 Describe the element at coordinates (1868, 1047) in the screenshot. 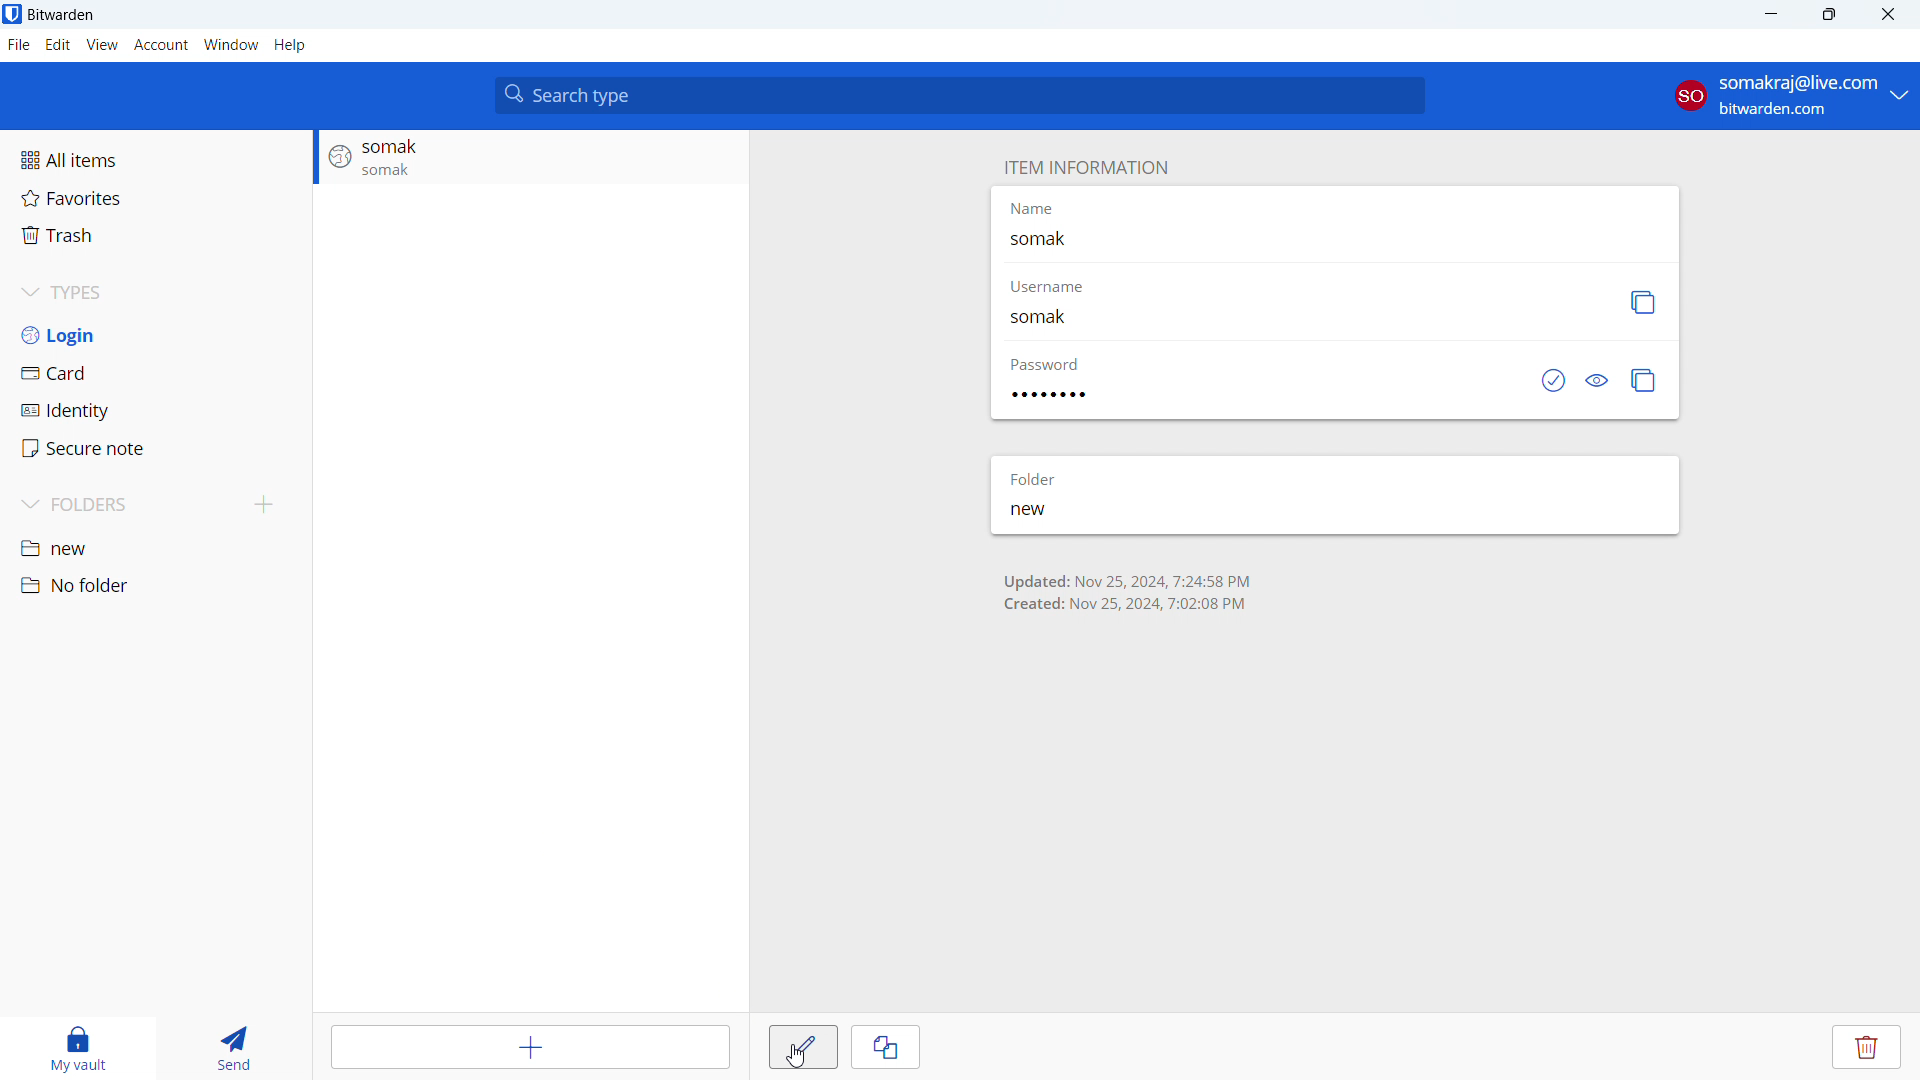

I see `delete` at that location.